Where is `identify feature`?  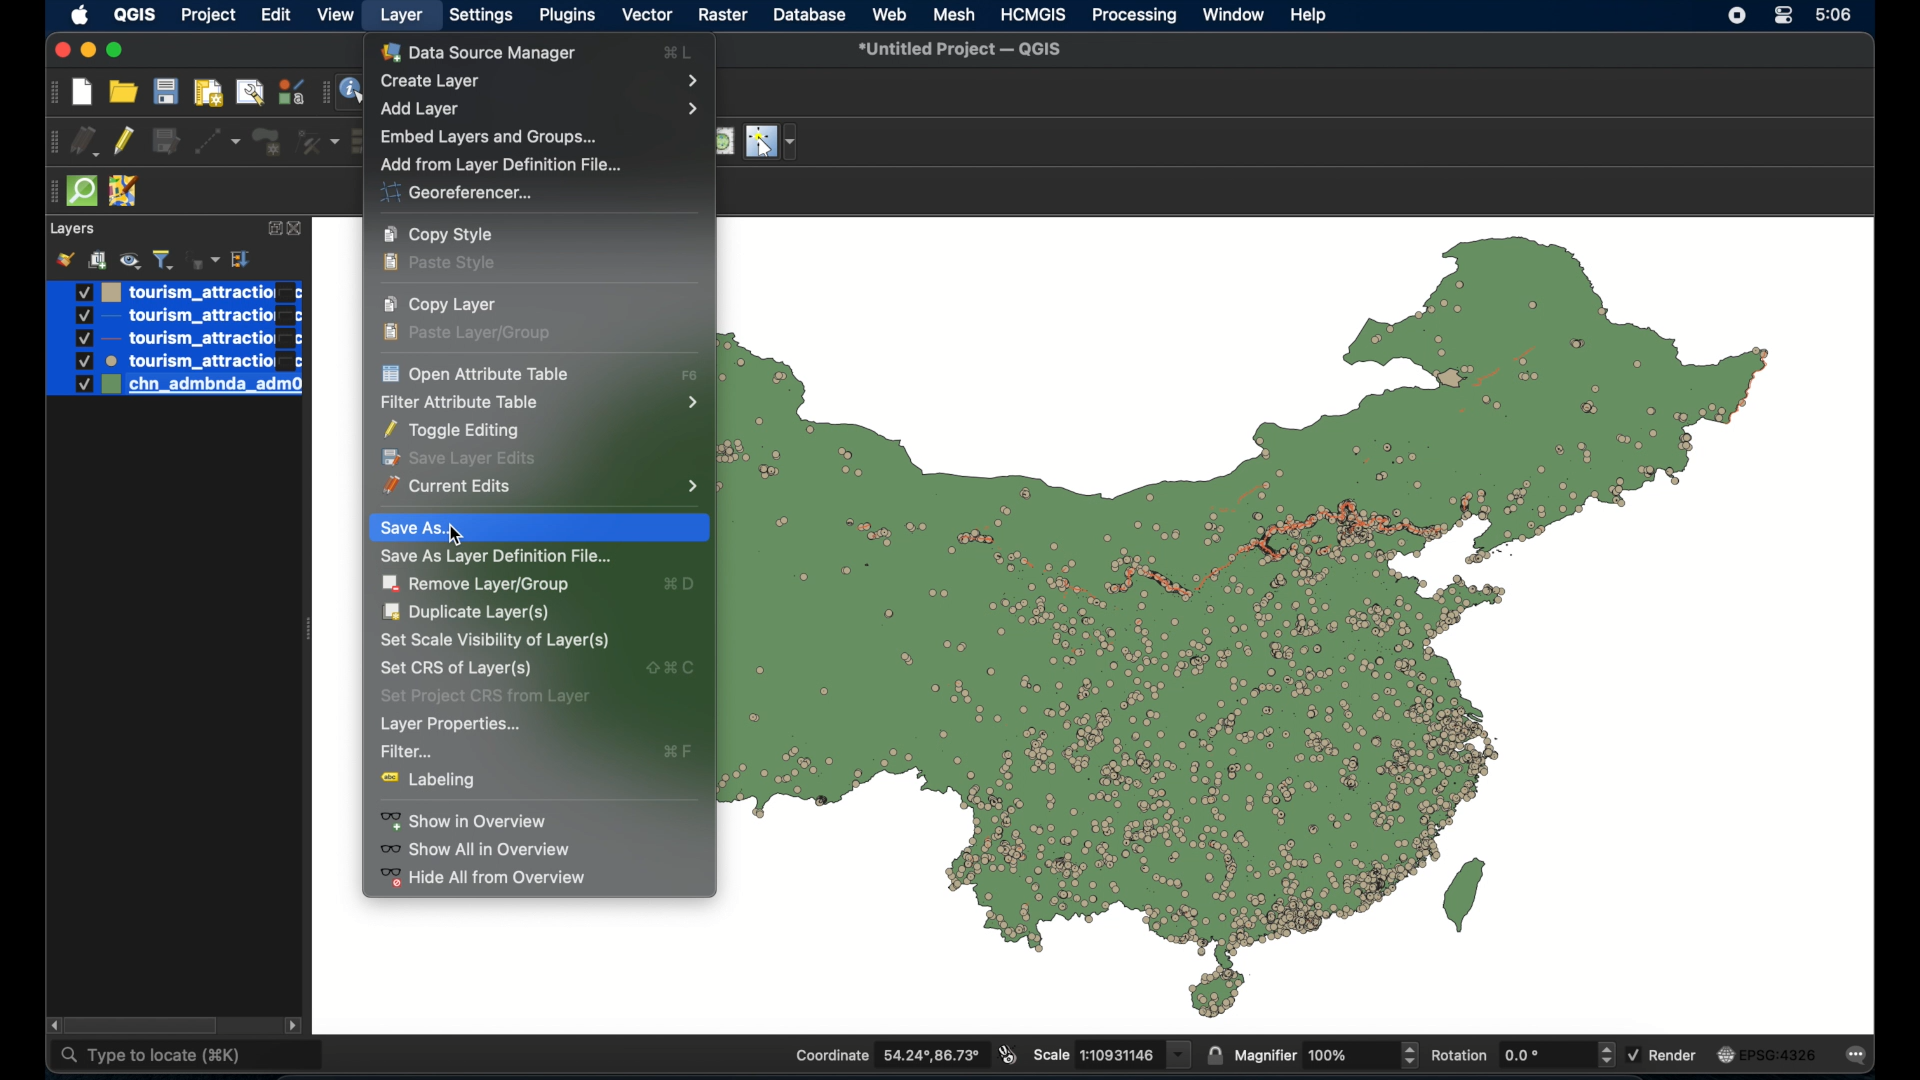
identify feature is located at coordinates (354, 91).